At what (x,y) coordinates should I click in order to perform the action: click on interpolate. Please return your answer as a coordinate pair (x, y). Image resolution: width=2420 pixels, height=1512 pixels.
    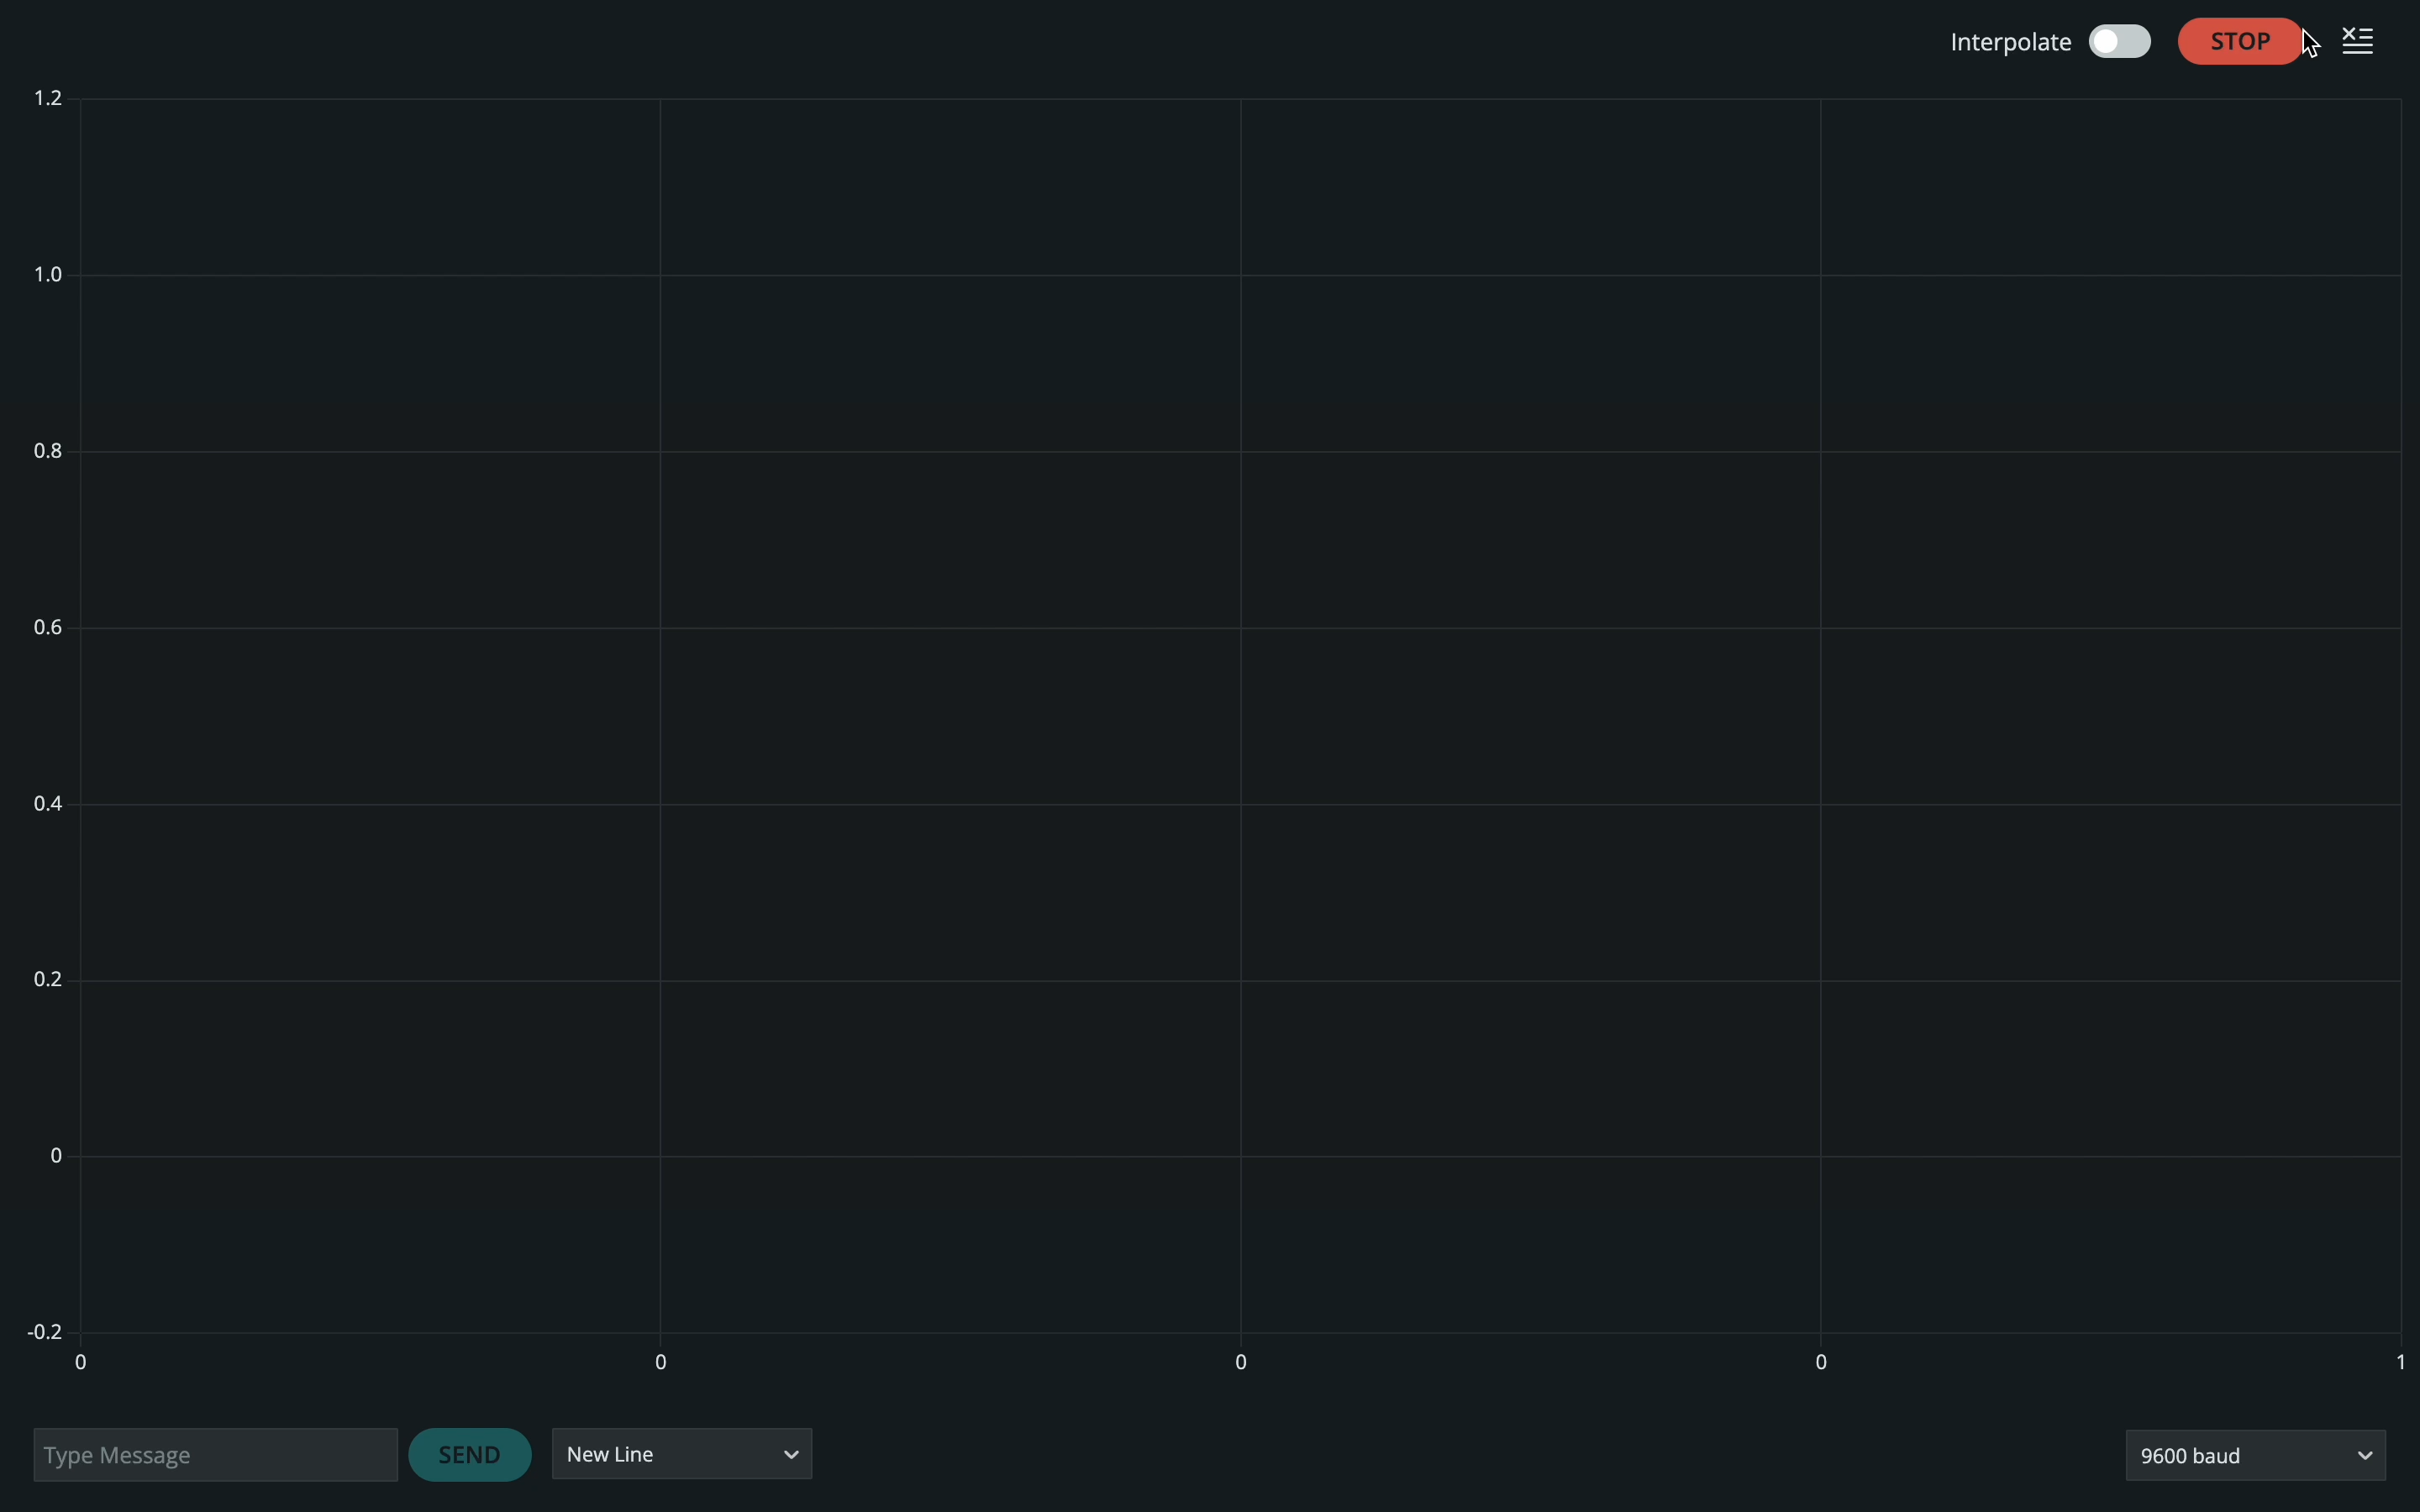
    Looking at the image, I should click on (2042, 41).